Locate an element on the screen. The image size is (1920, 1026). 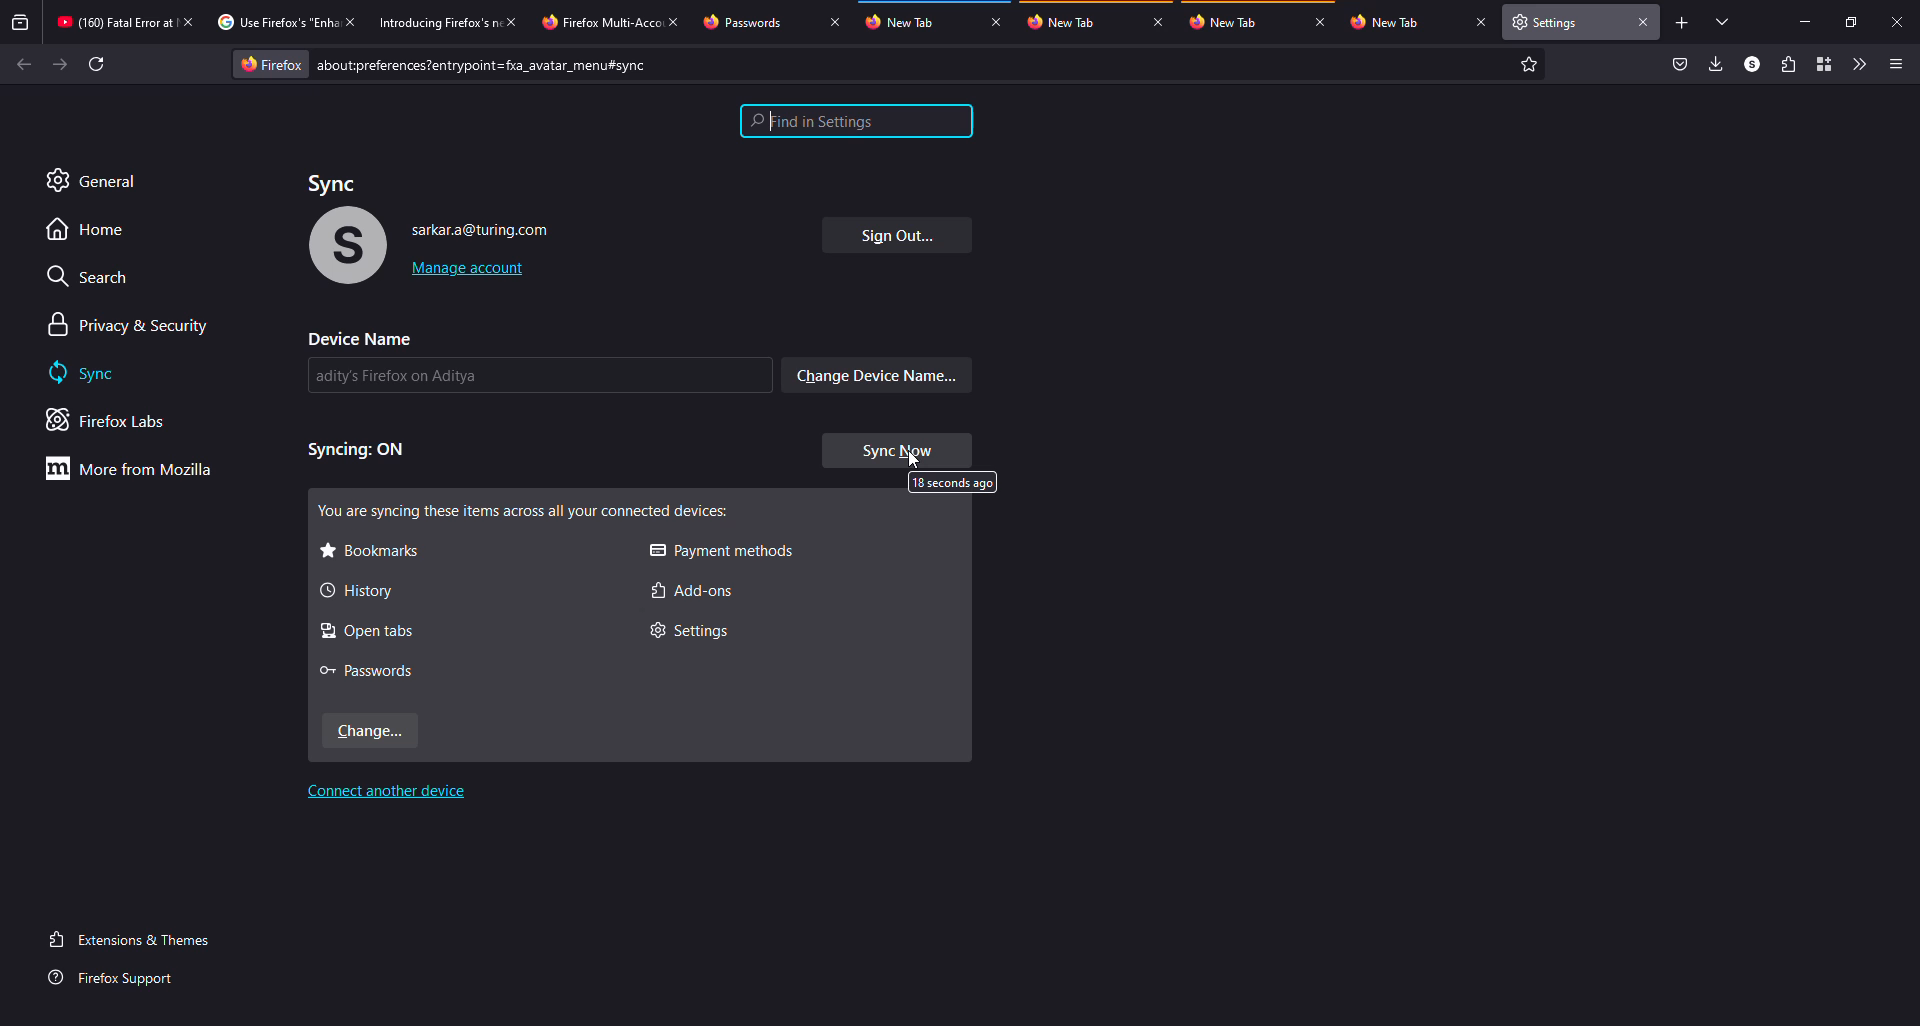
history is located at coordinates (359, 589).